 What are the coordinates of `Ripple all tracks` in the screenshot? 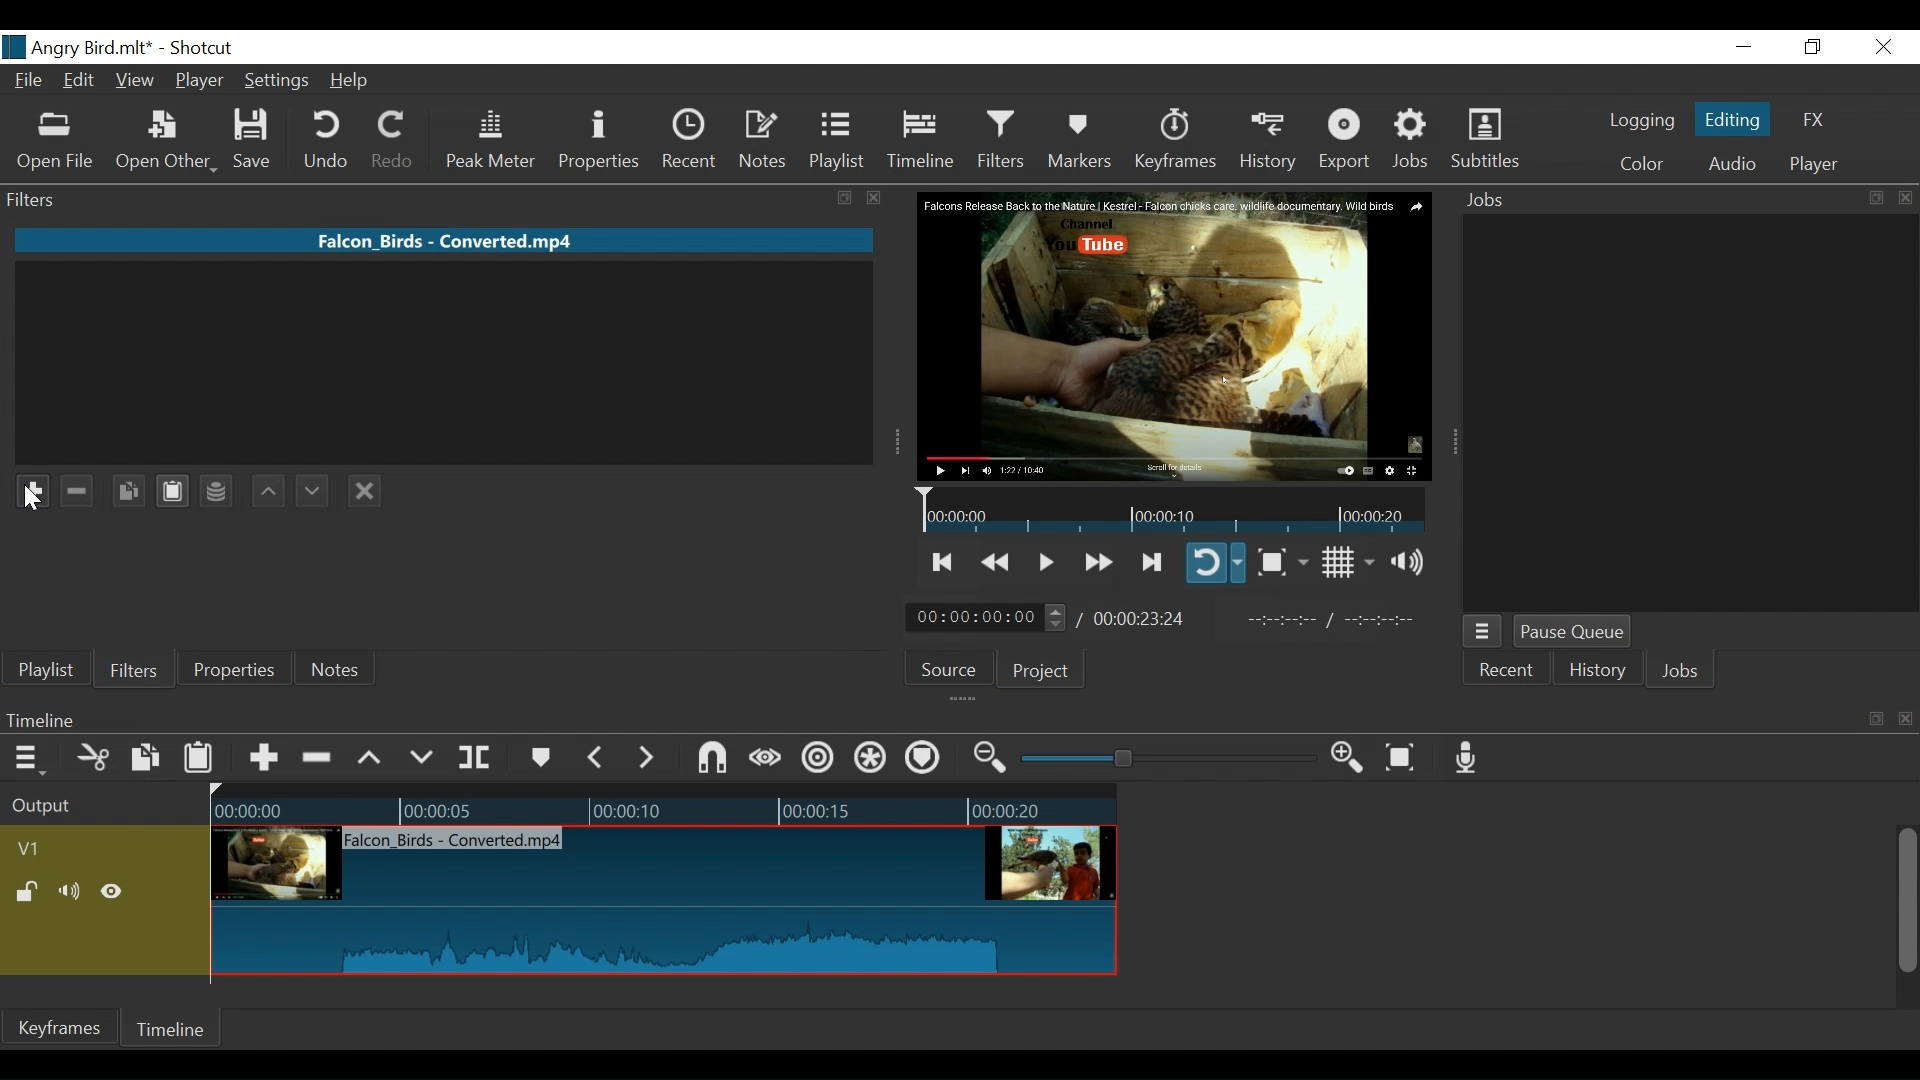 It's located at (922, 760).